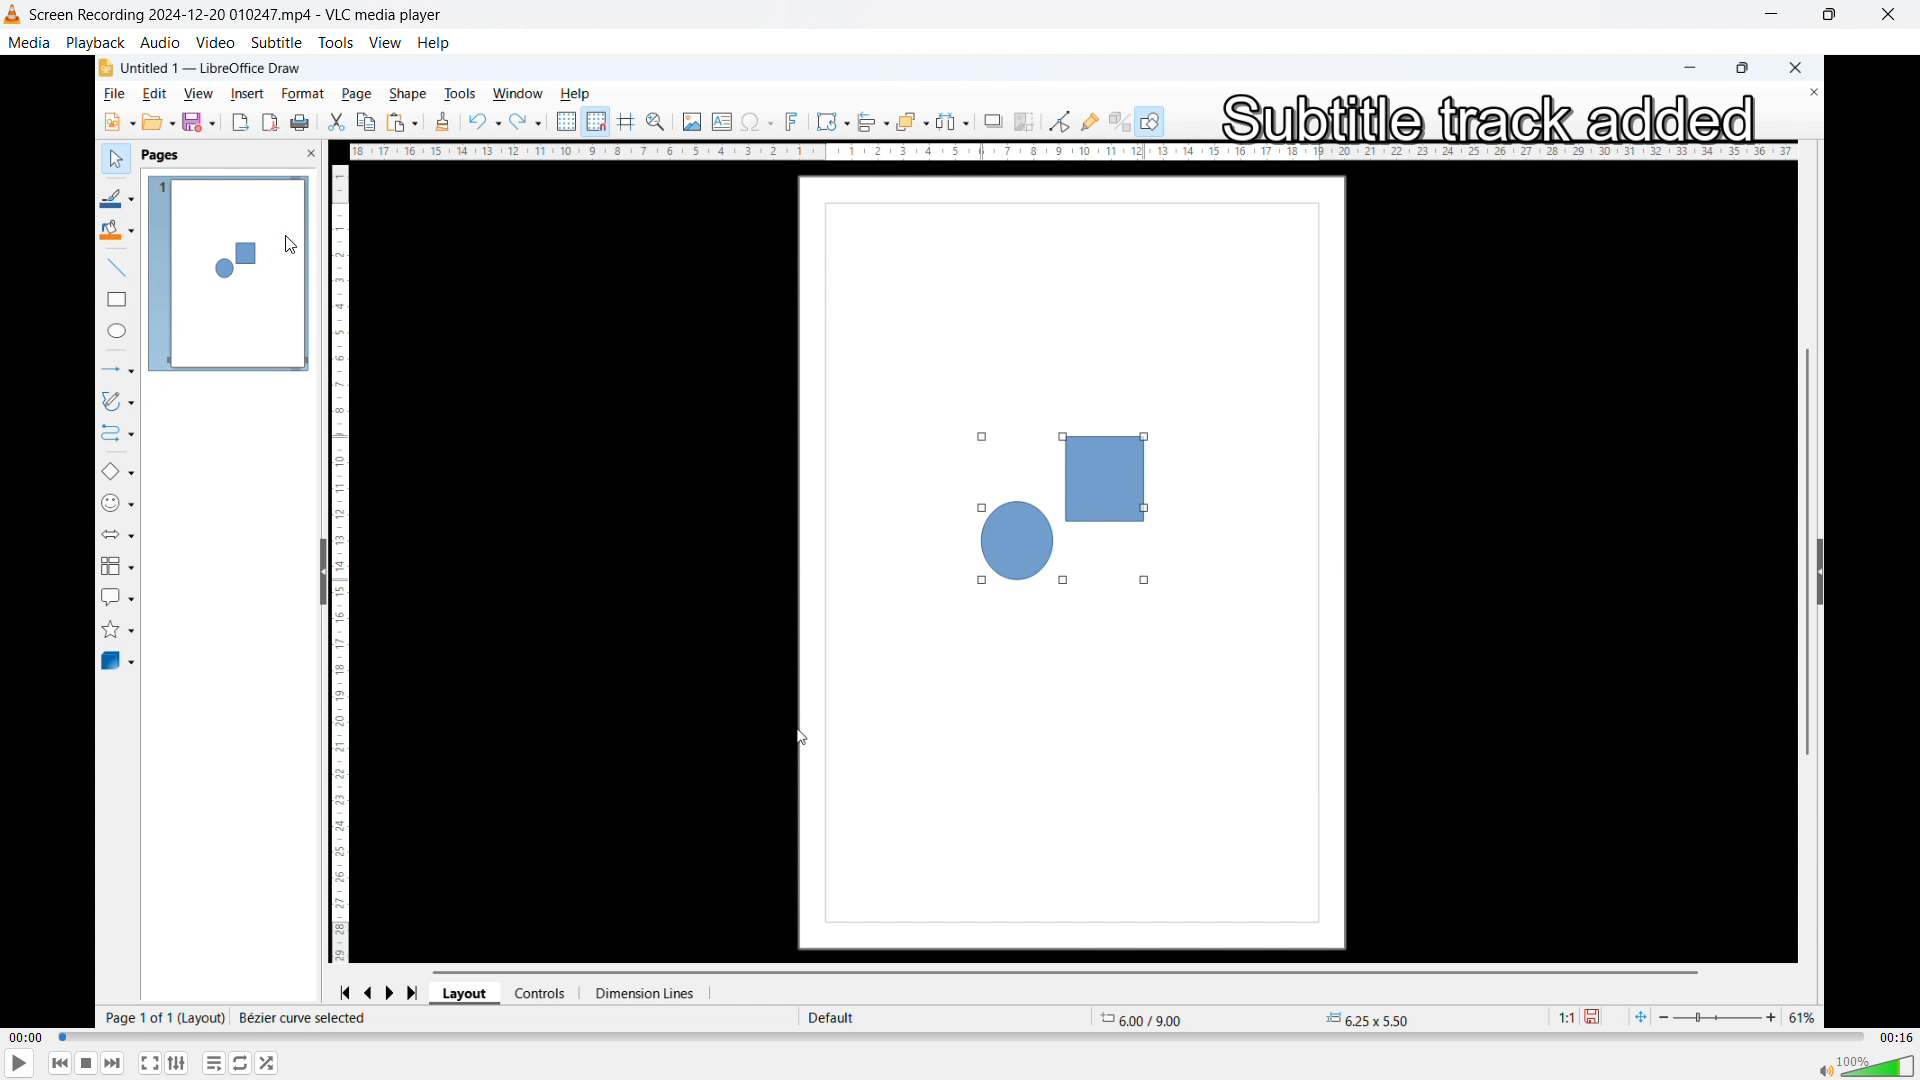  Describe the element at coordinates (412, 90) in the screenshot. I see `shape` at that location.